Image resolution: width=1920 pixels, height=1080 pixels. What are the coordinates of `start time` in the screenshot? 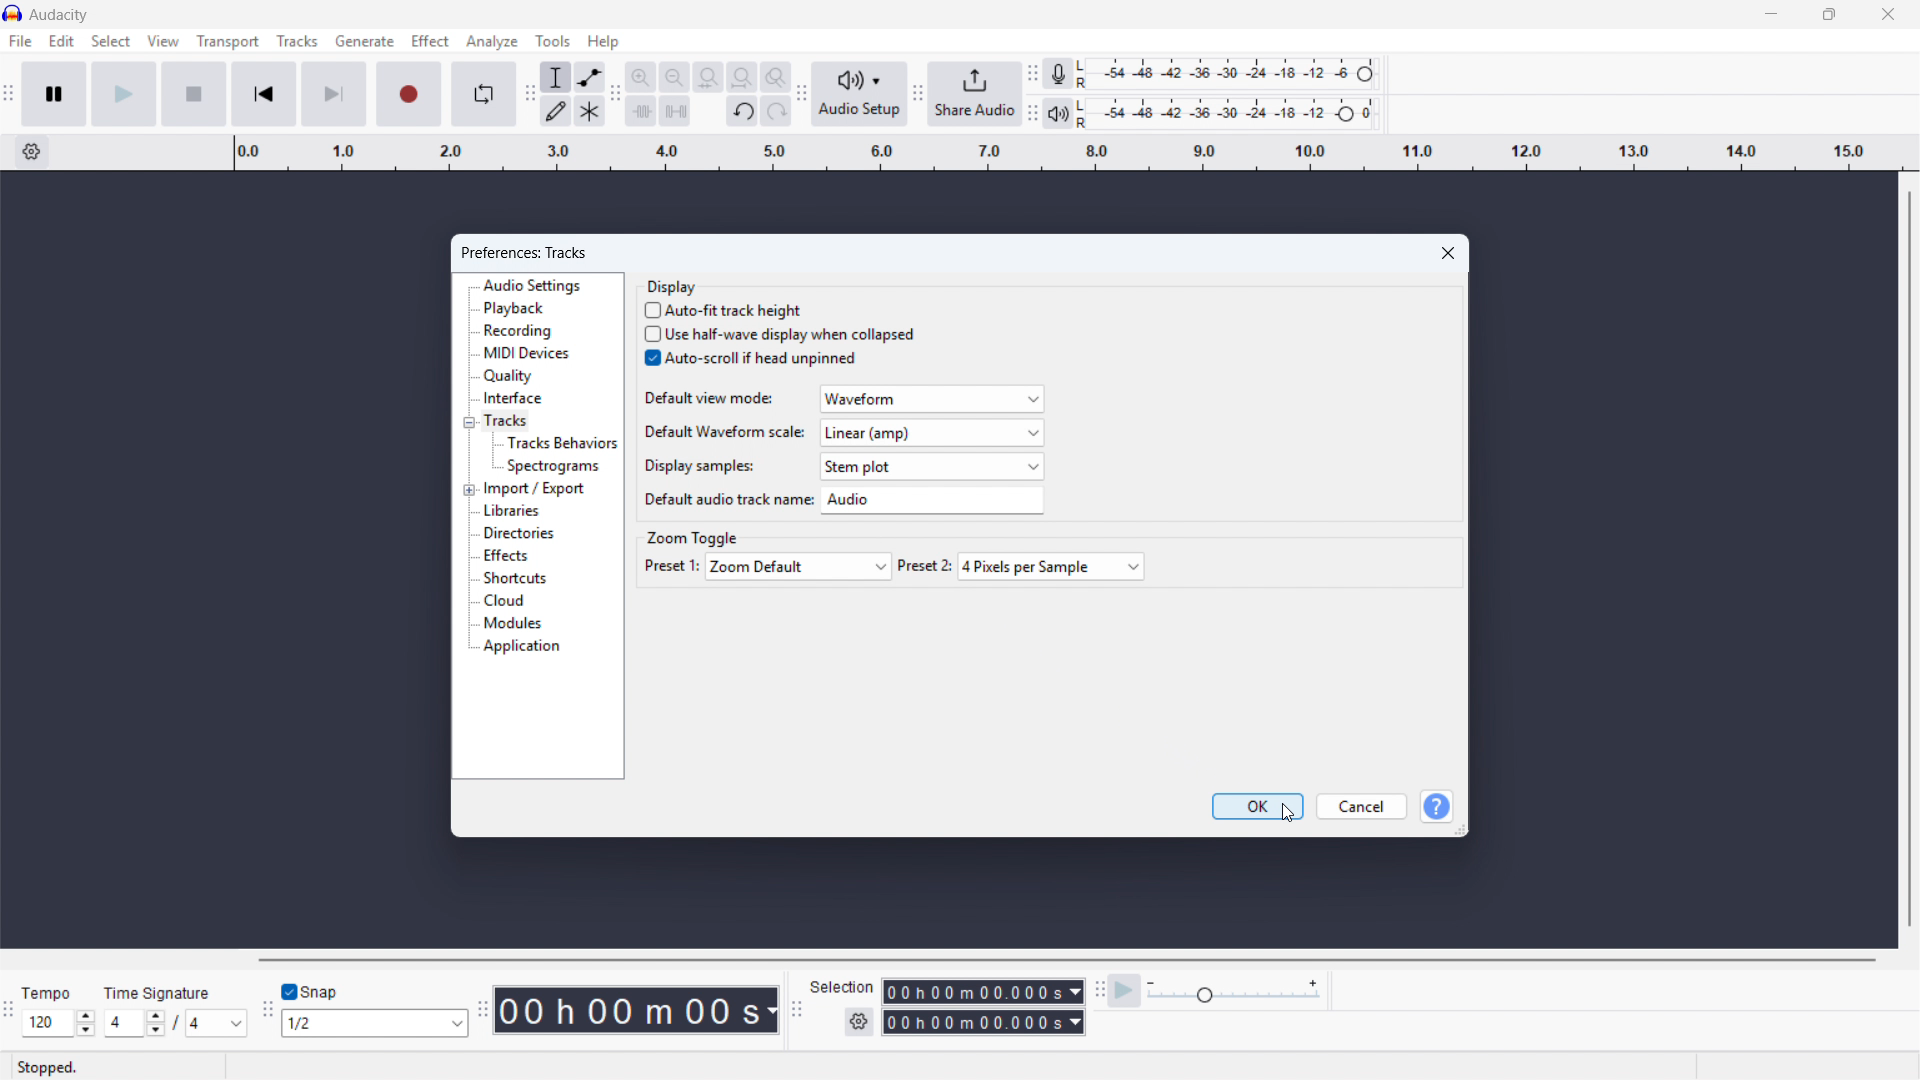 It's located at (948, 991).